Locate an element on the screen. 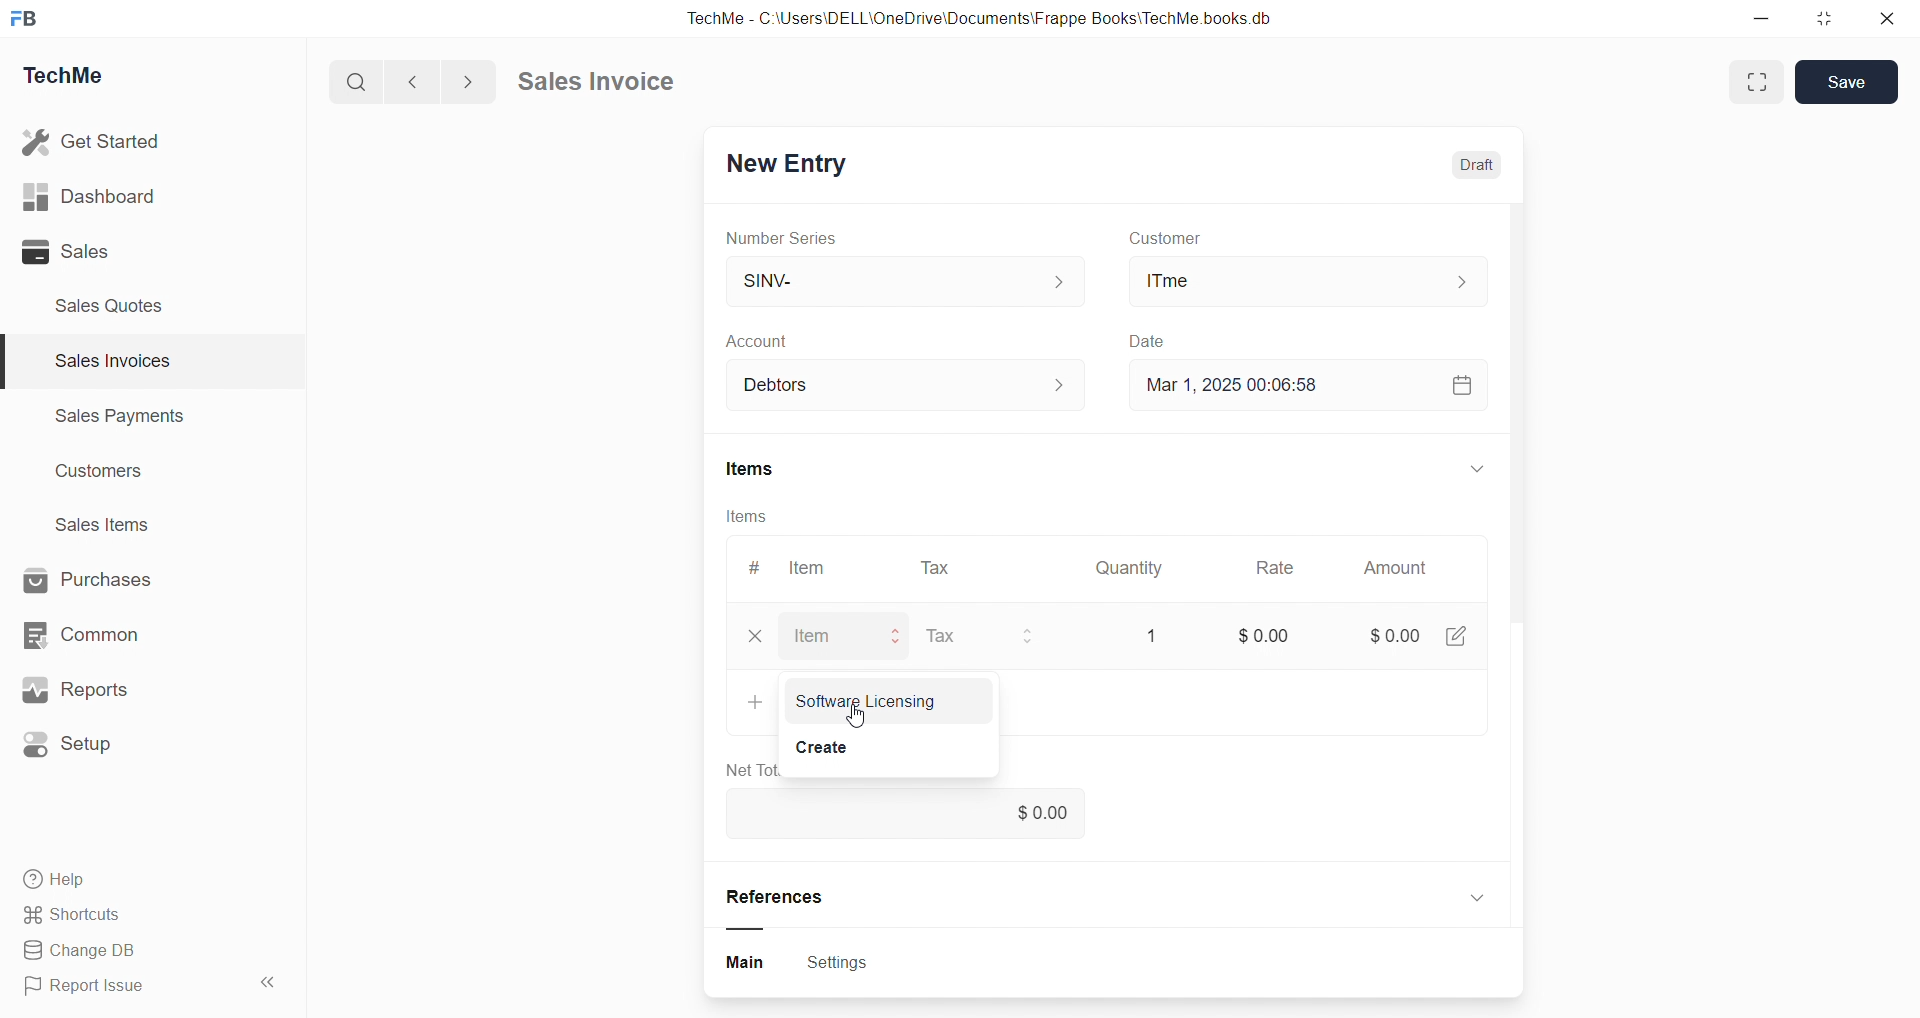  Draft is located at coordinates (1484, 167).